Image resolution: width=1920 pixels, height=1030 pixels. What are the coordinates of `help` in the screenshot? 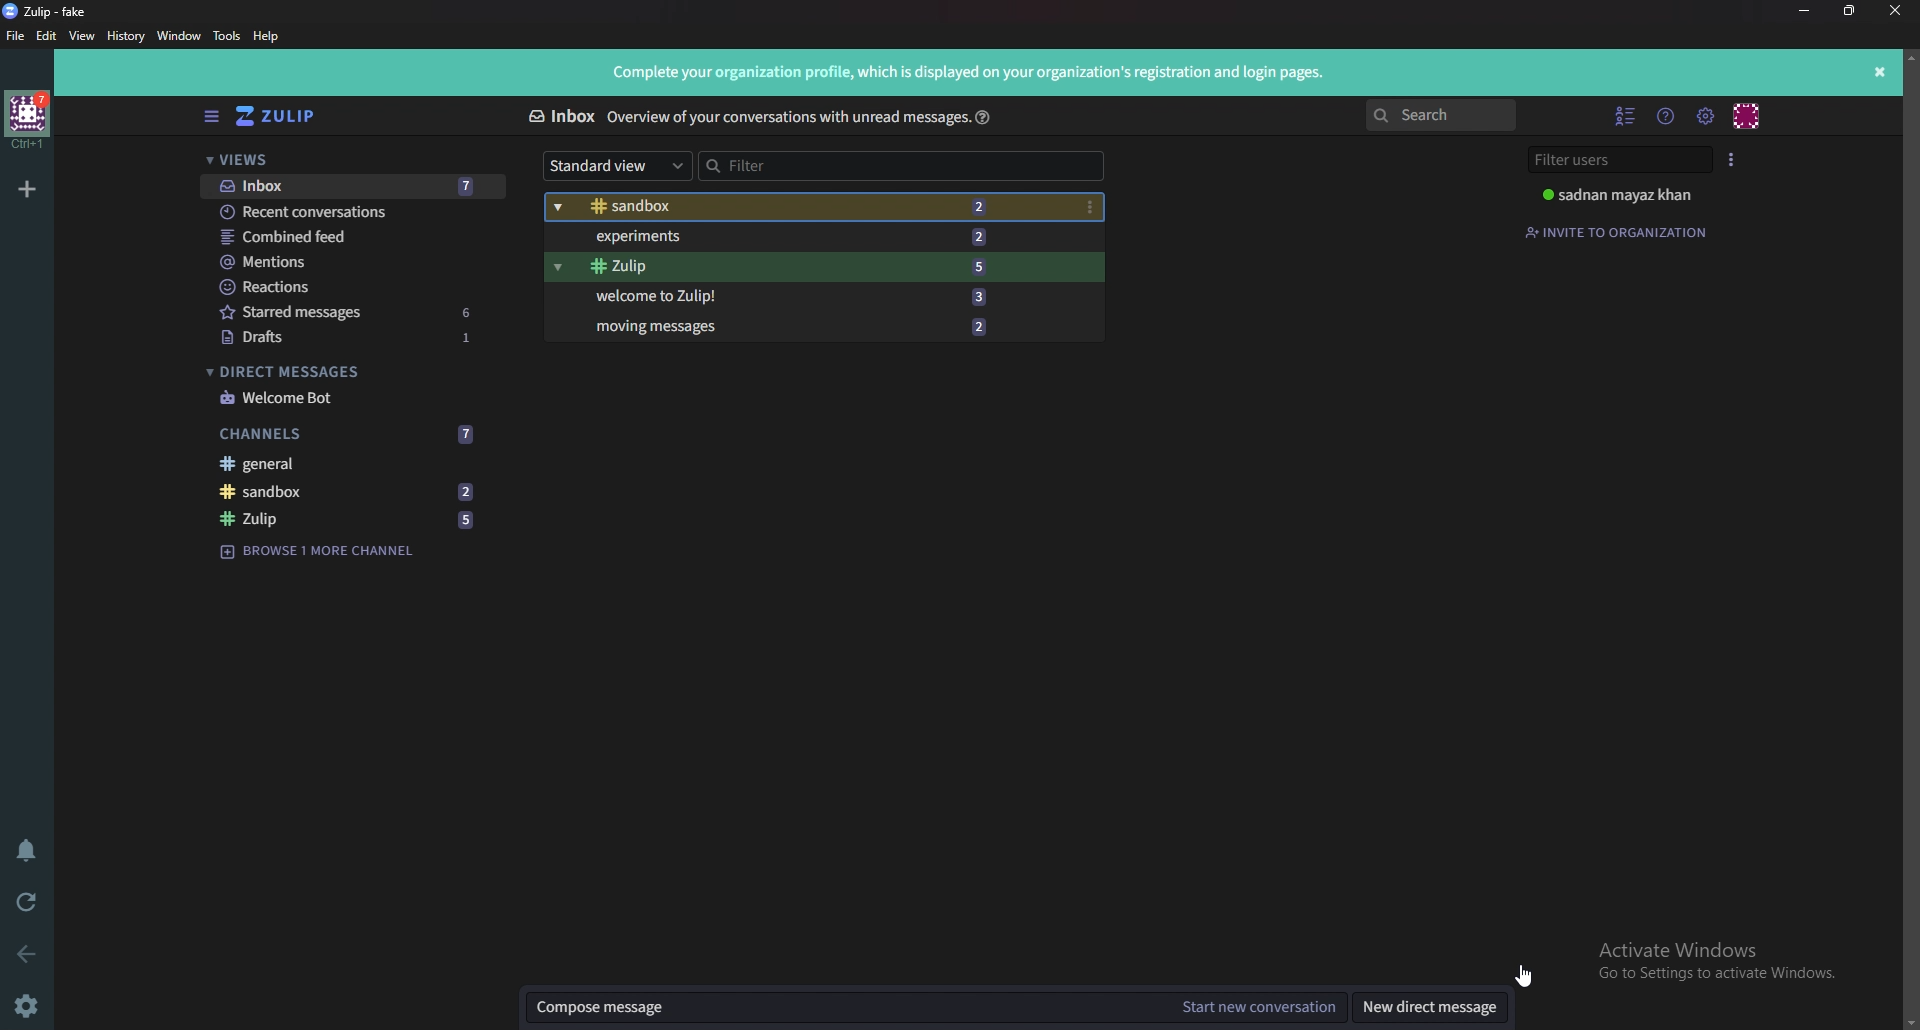 It's located at (987, 120).